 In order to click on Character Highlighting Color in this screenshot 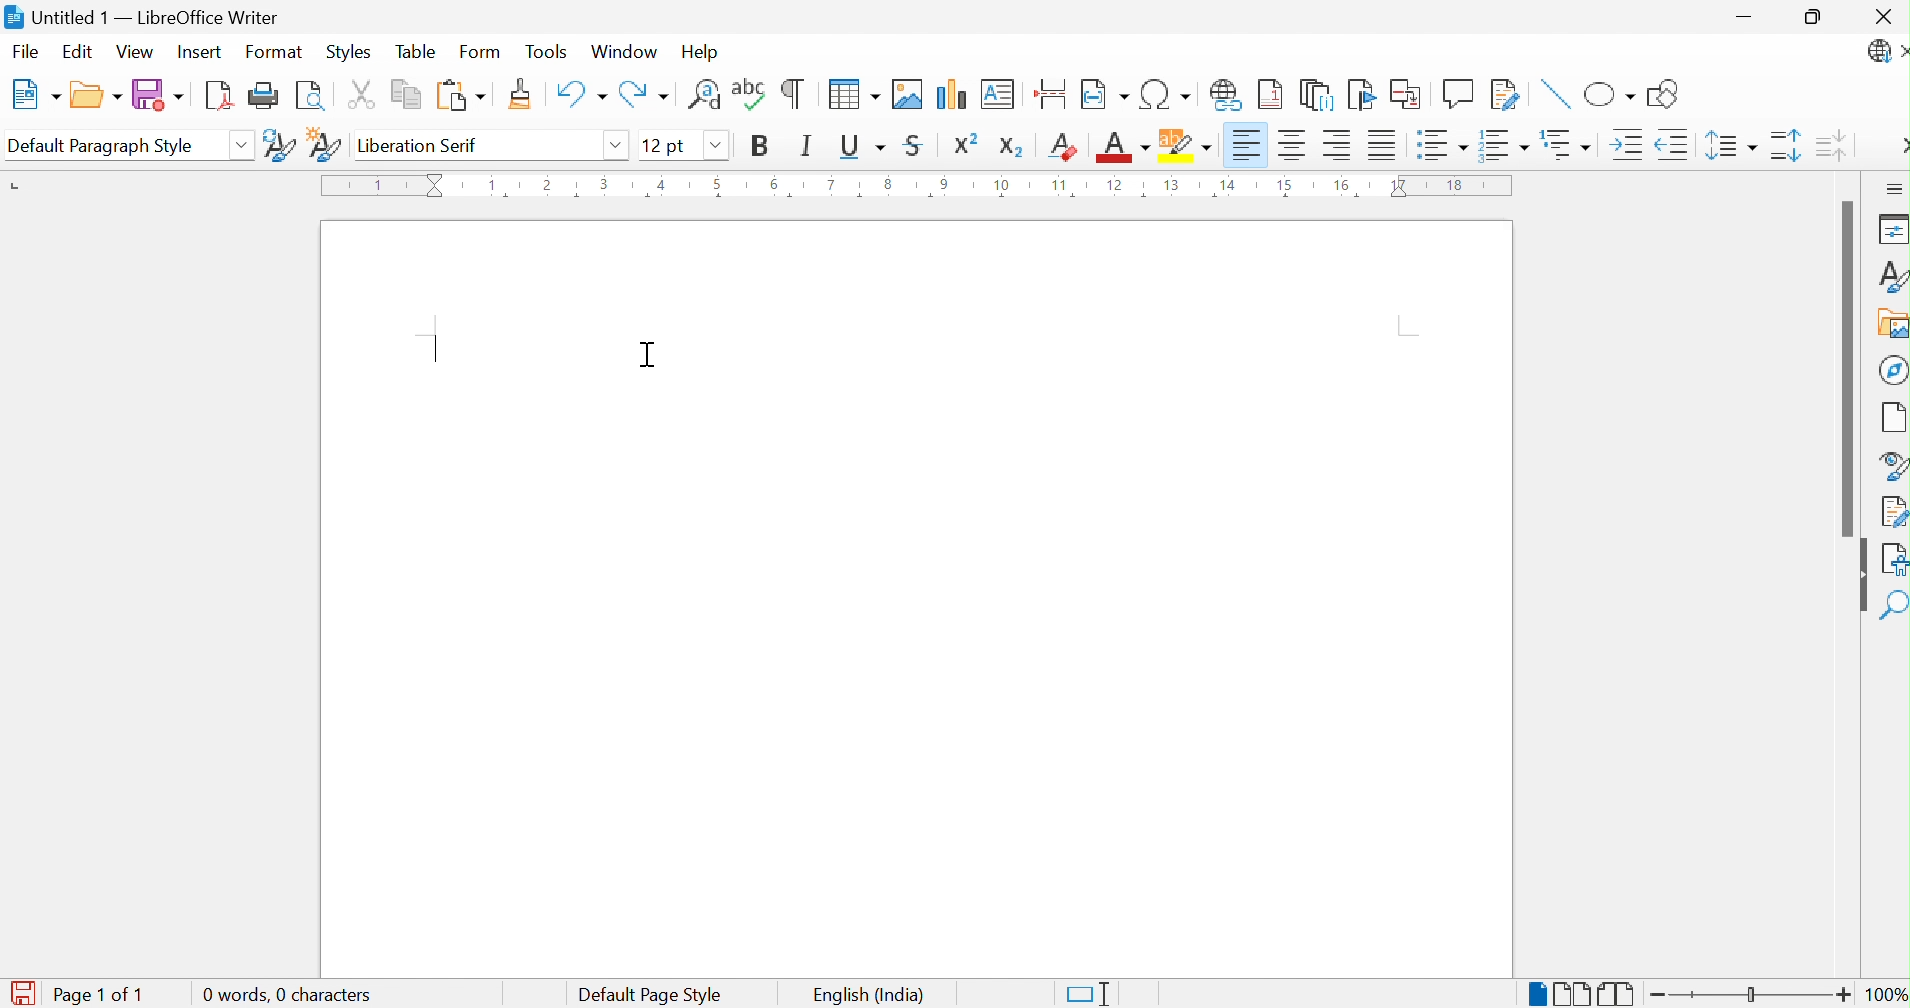, I will do `click(1187, 142)`.